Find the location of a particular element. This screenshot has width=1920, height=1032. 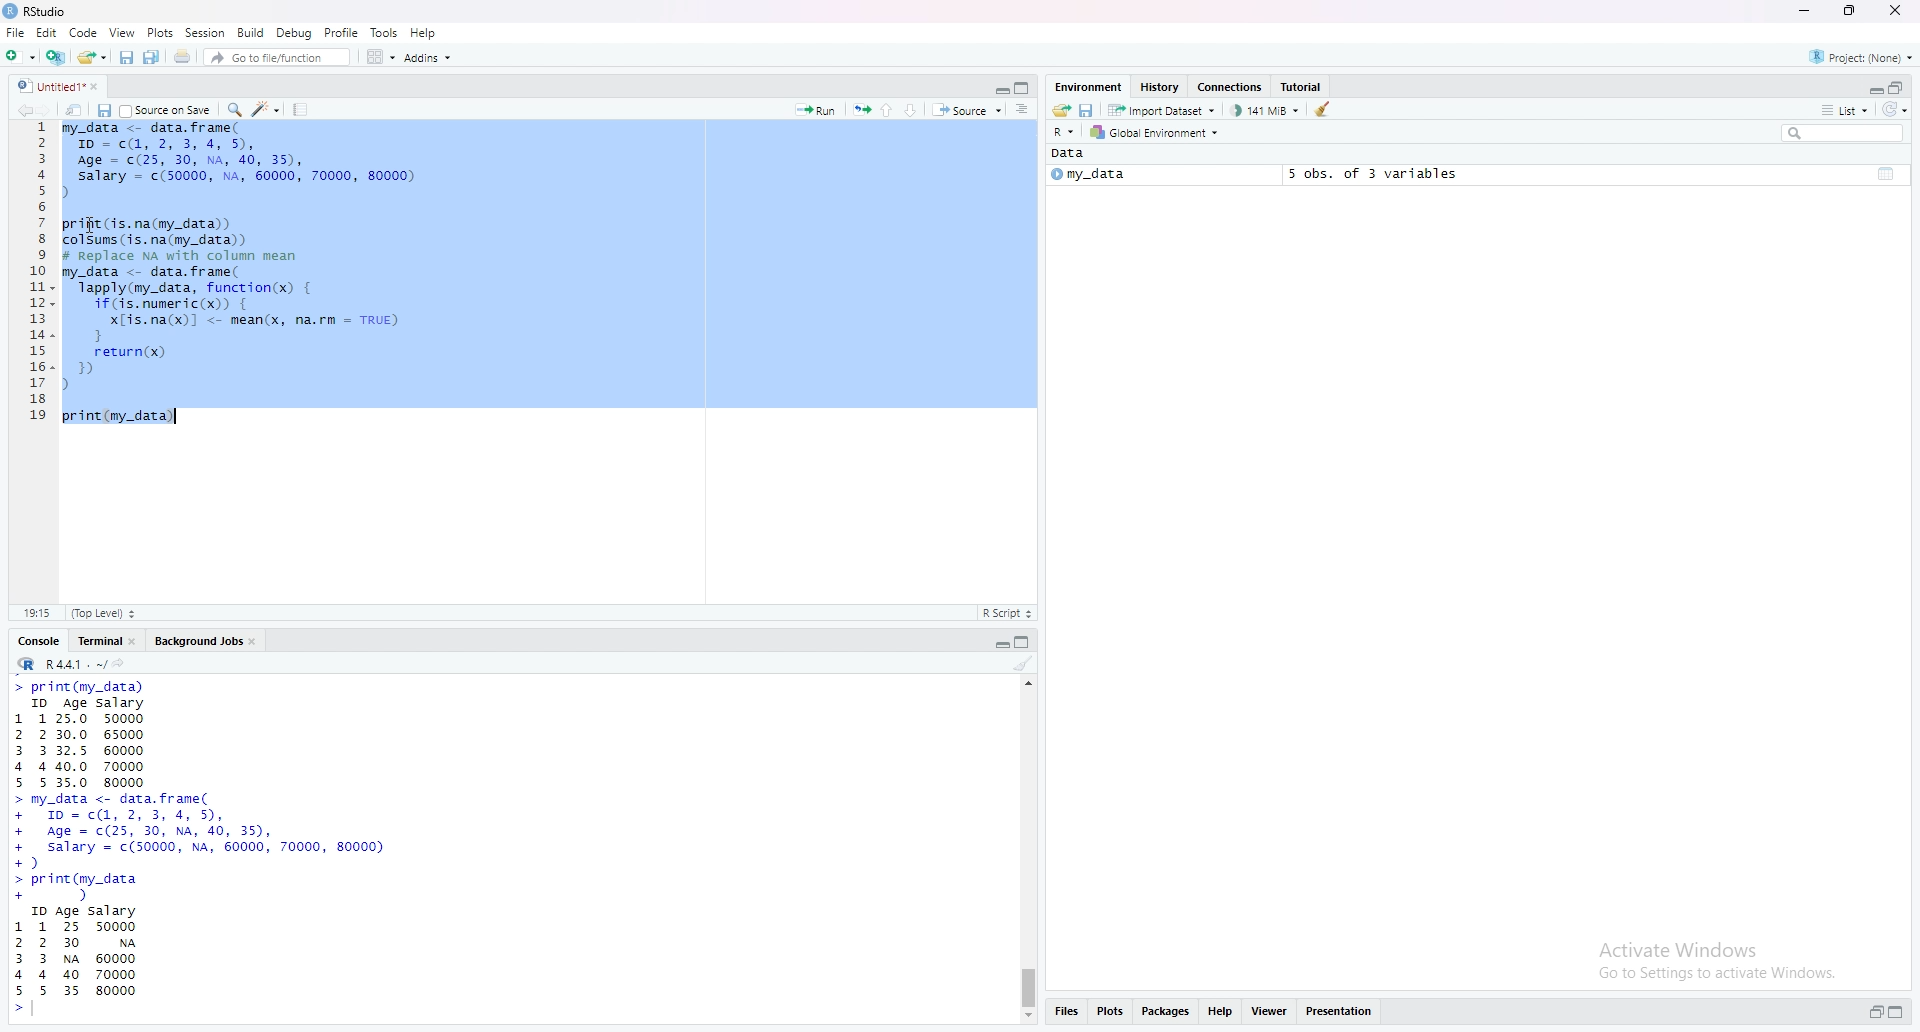

views is located at coordinates (1273, 1010).